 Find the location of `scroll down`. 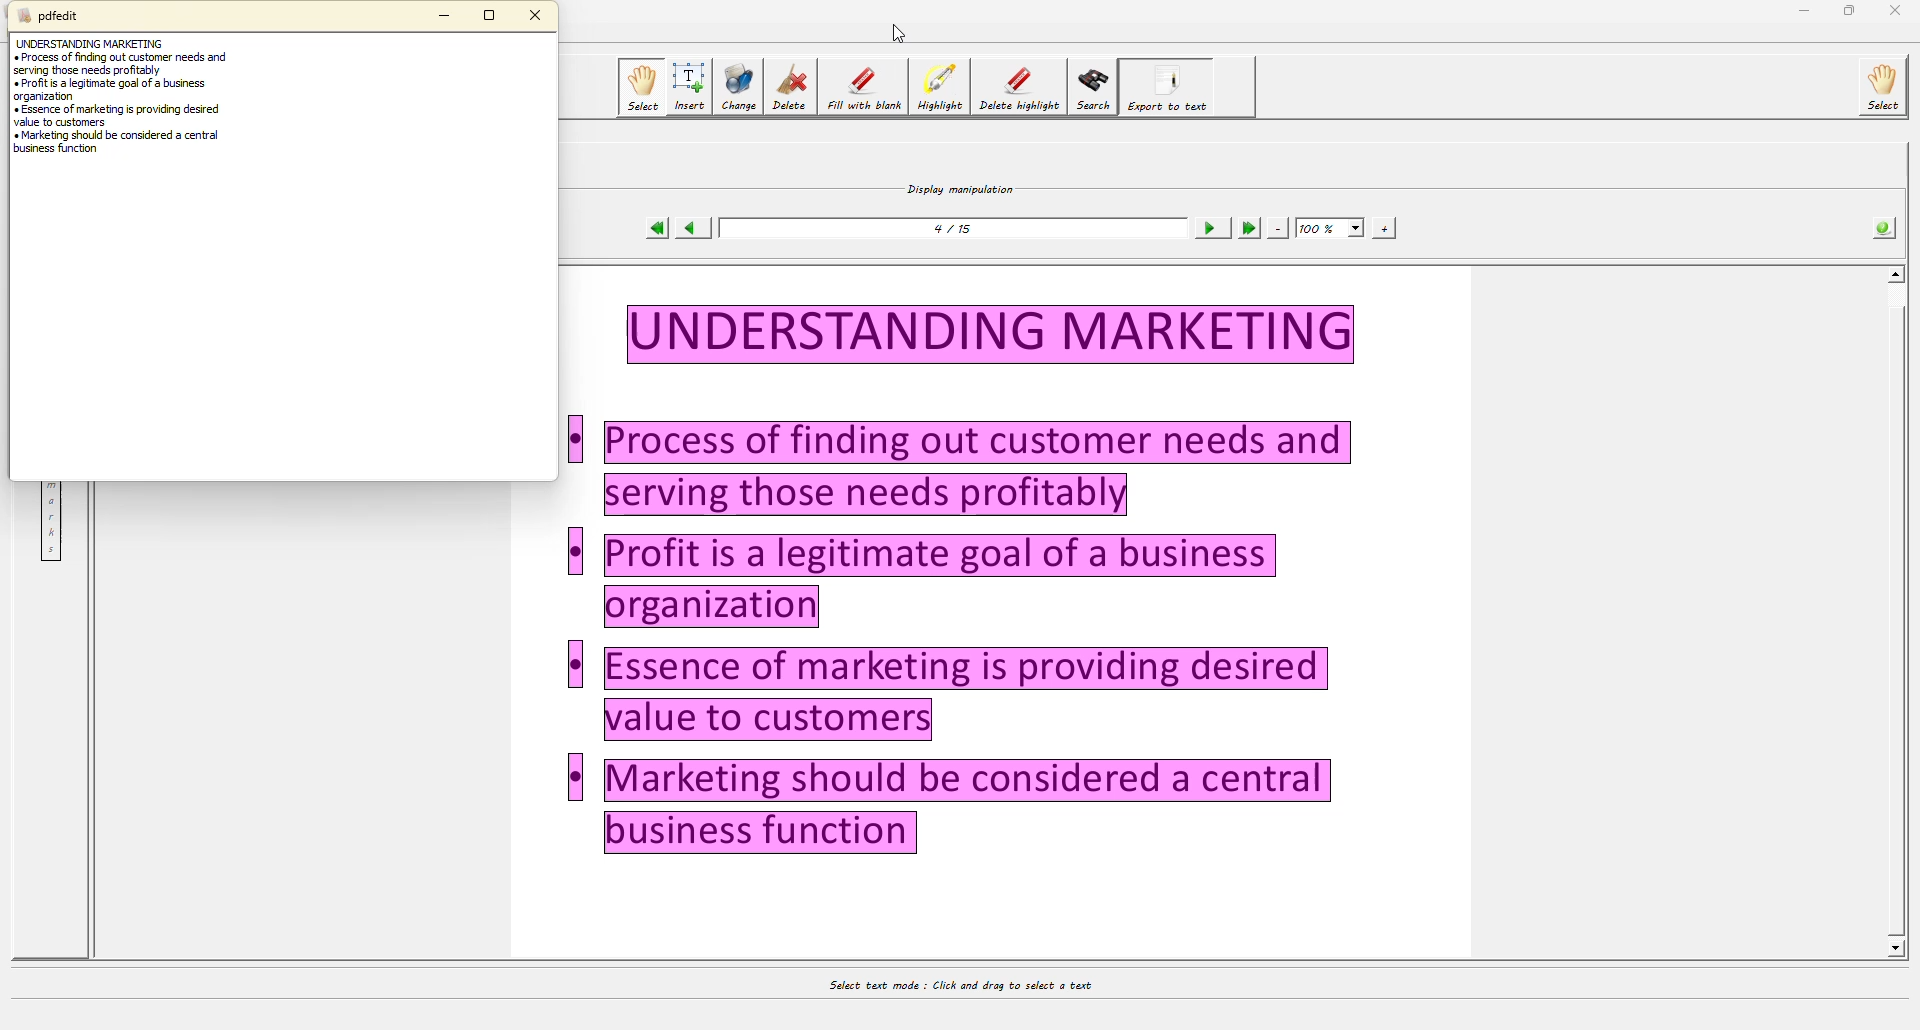

scroll down is located at coordinates (1896, 942).